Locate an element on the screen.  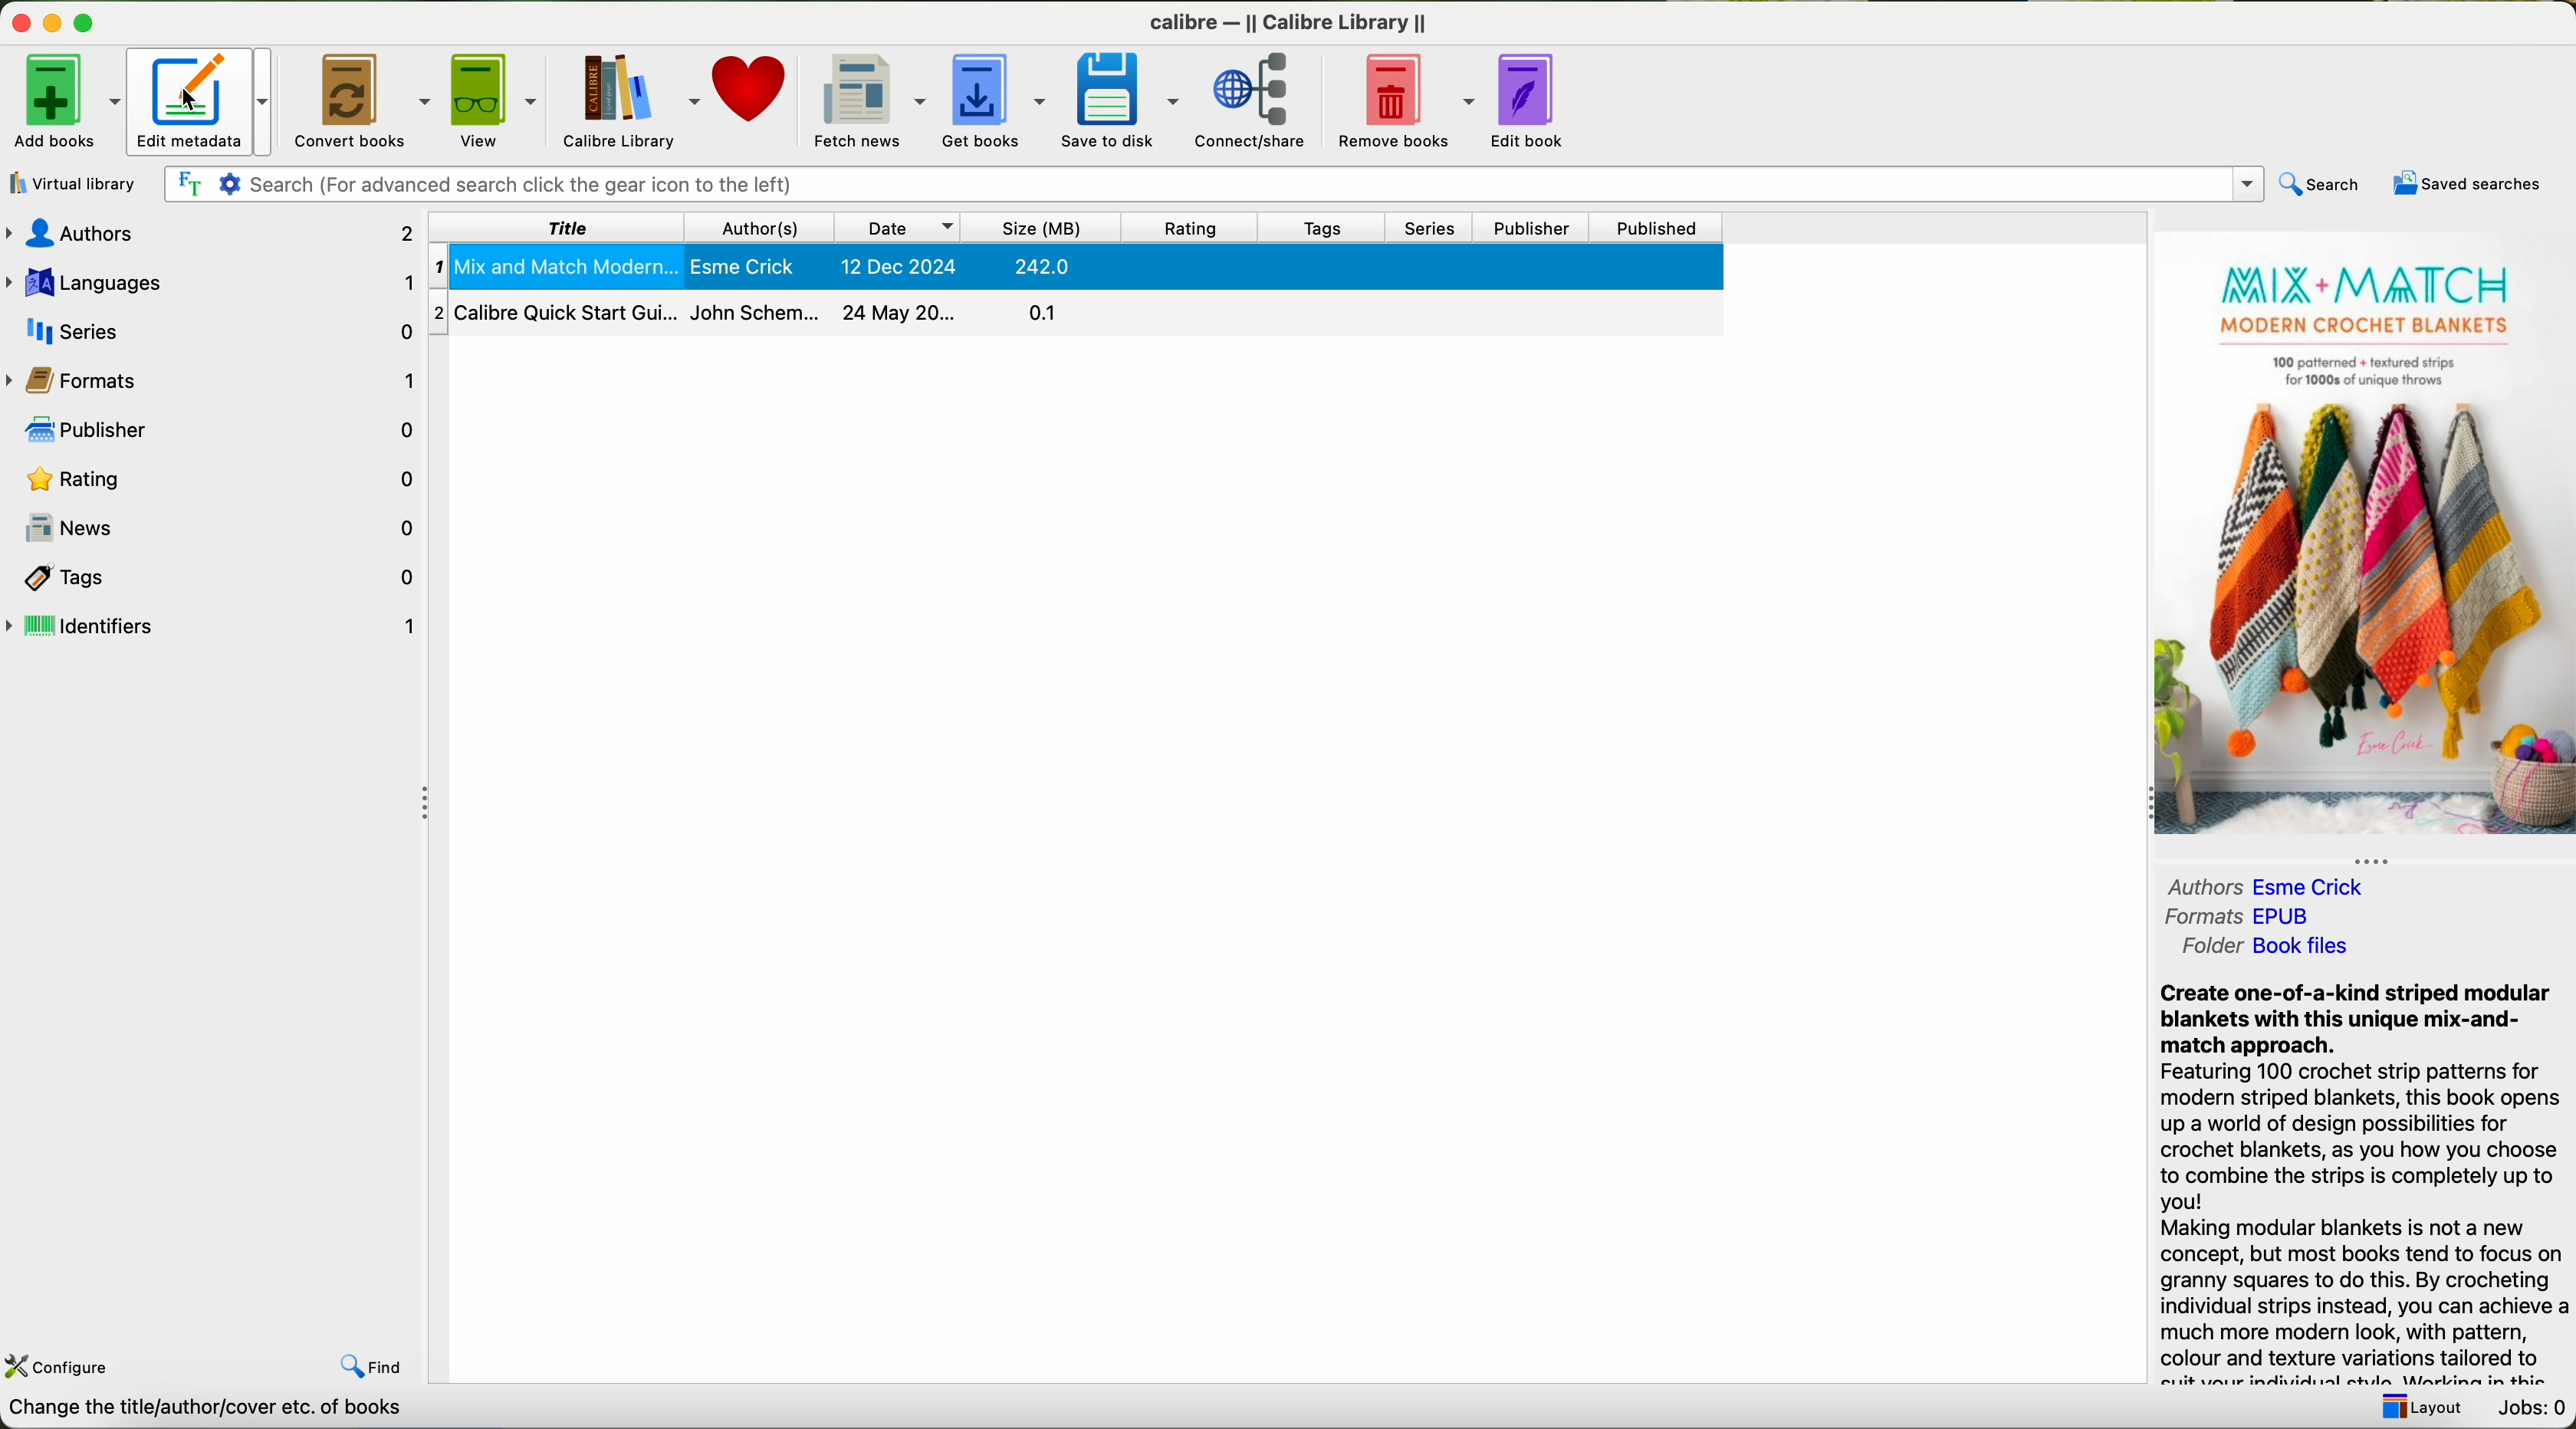
click on the first book is located at coordinates (1077, 267).